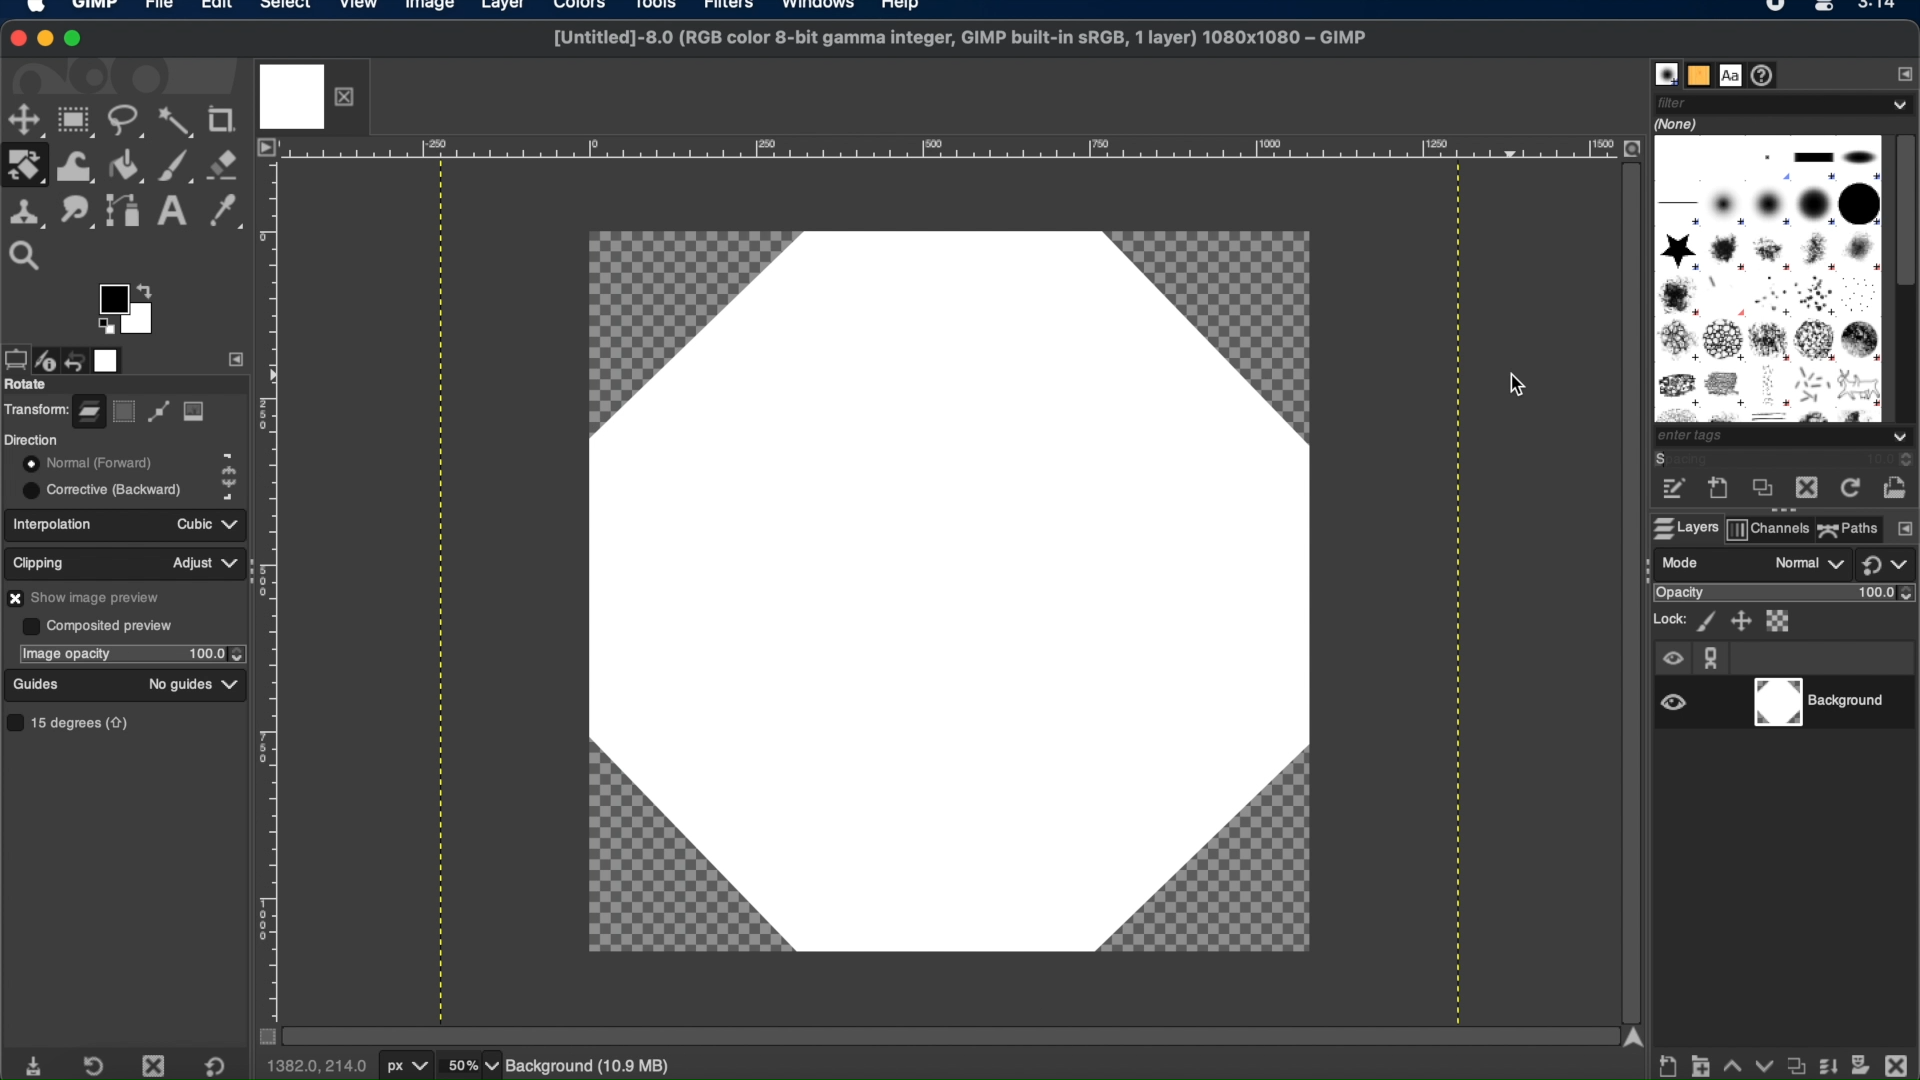  Describe the element at coordinates (1786, 438) in the screenshot. I see `tags dropdown` at that location.